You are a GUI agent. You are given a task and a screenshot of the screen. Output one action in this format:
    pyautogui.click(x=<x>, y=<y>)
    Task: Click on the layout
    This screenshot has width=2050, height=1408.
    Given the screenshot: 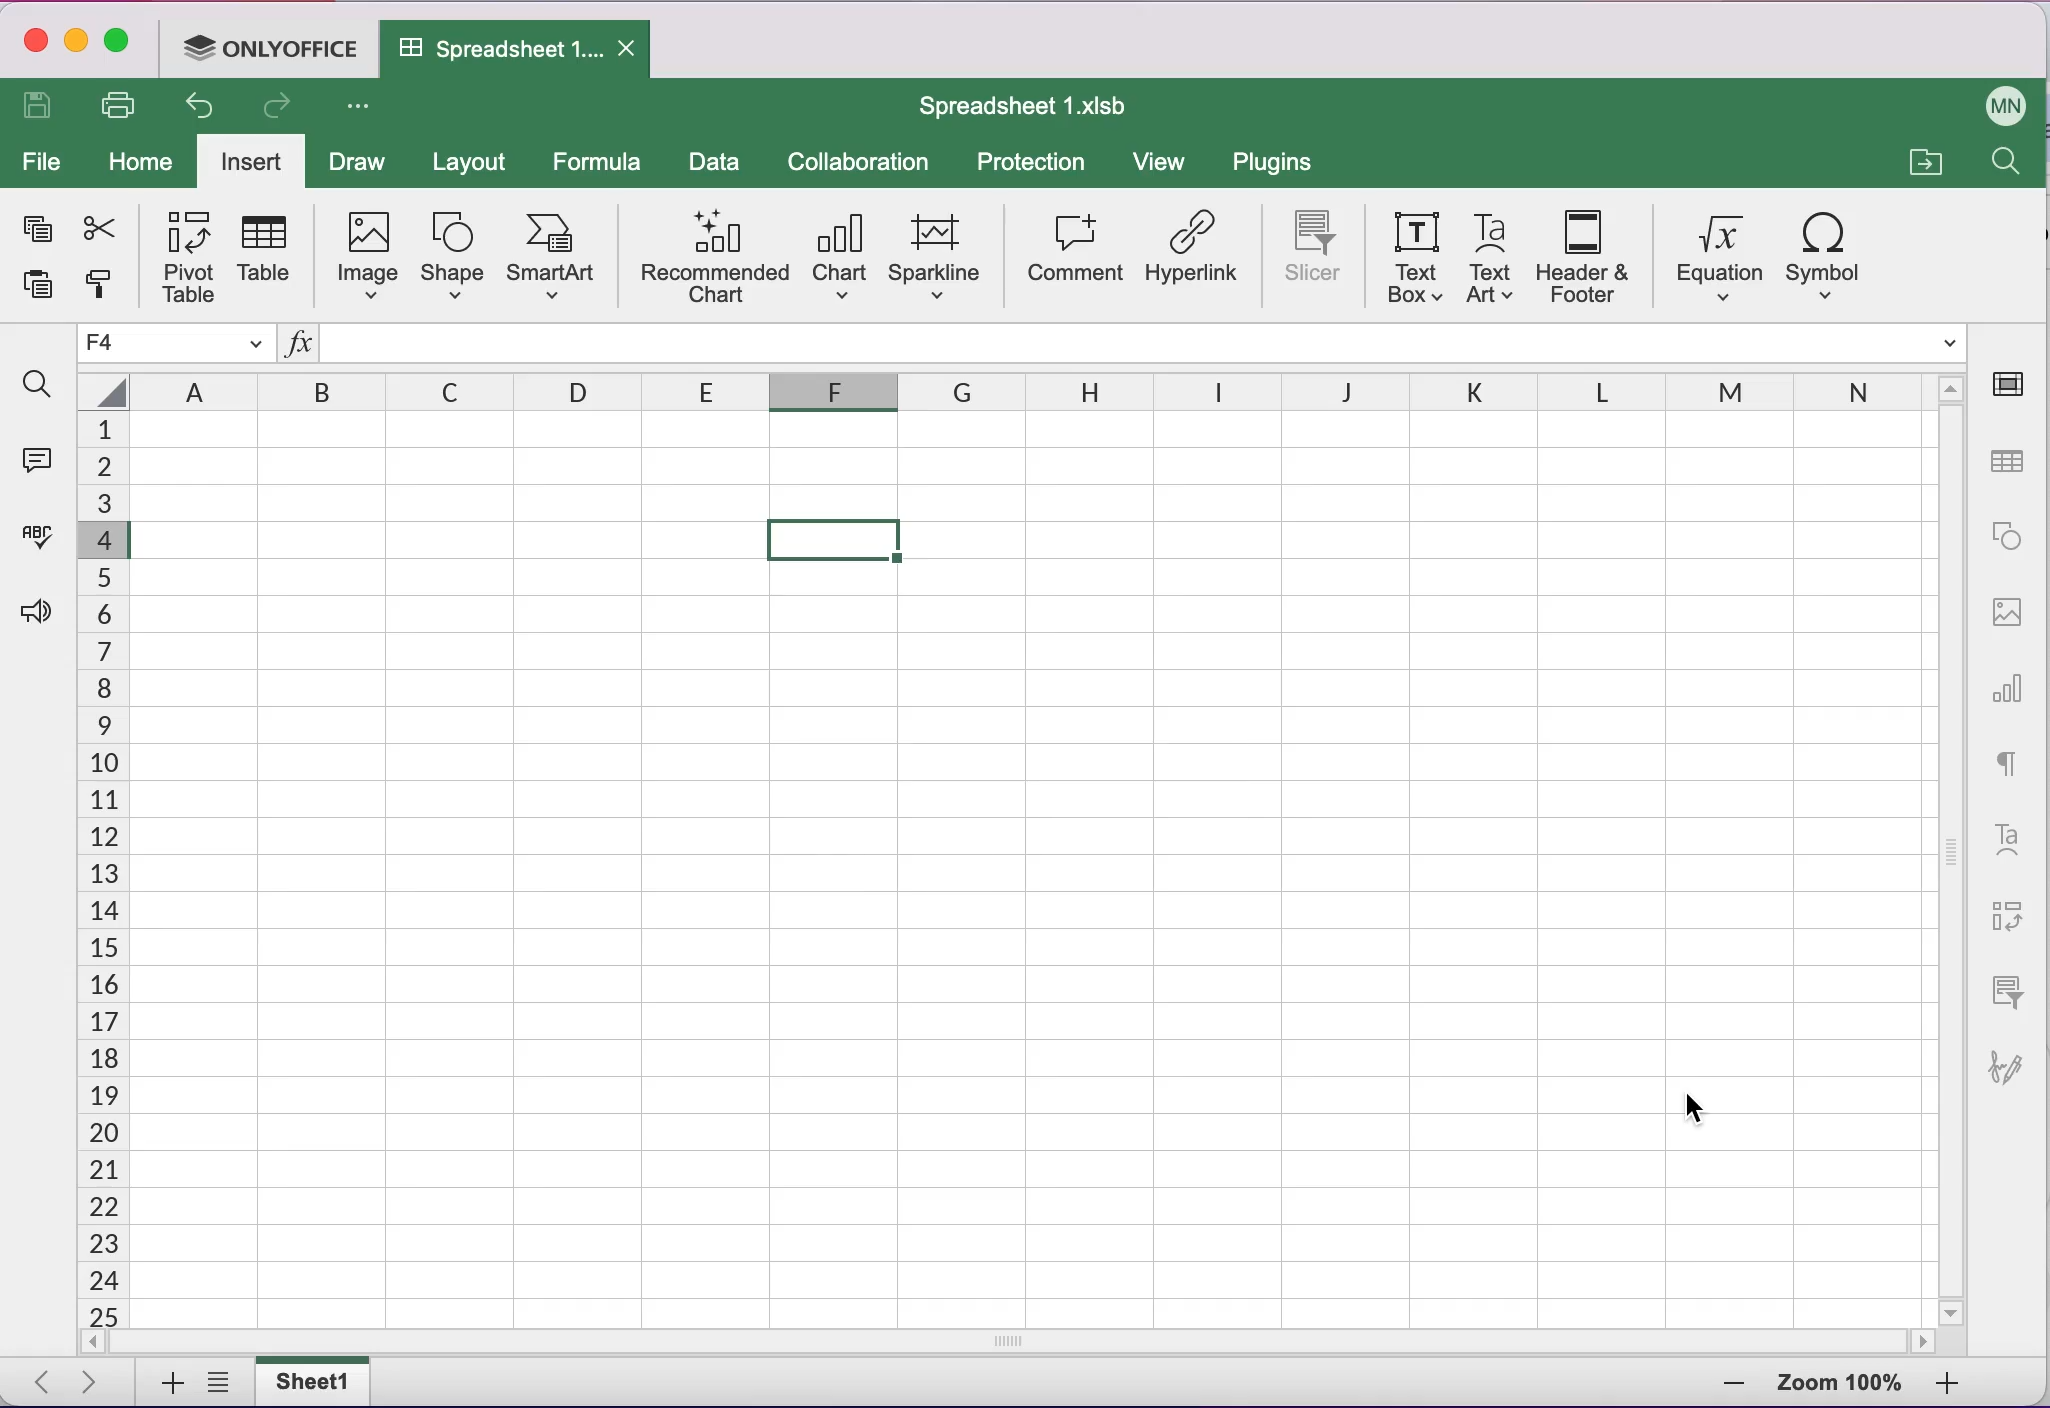 What is the action you would take?
    pyautogui.click(x=475, y=163)
    